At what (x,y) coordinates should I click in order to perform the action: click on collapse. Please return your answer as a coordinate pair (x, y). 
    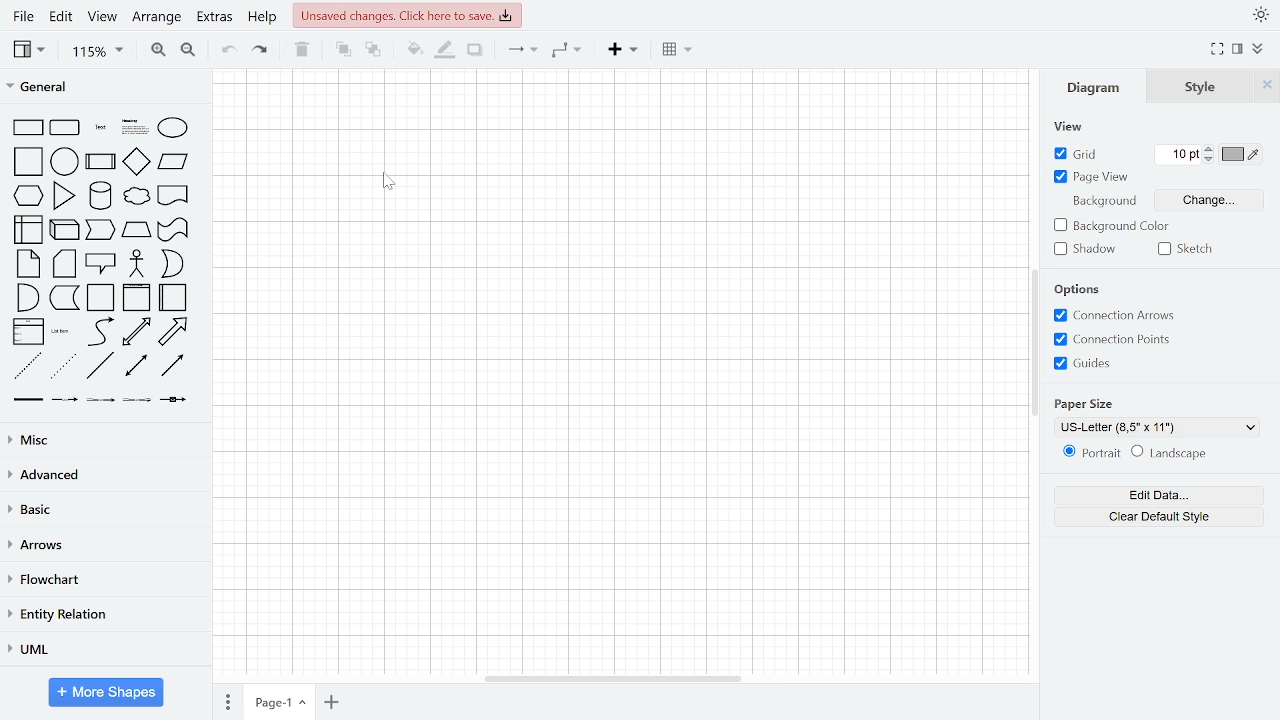
    Looking at the image, I should click on (1258, 49).